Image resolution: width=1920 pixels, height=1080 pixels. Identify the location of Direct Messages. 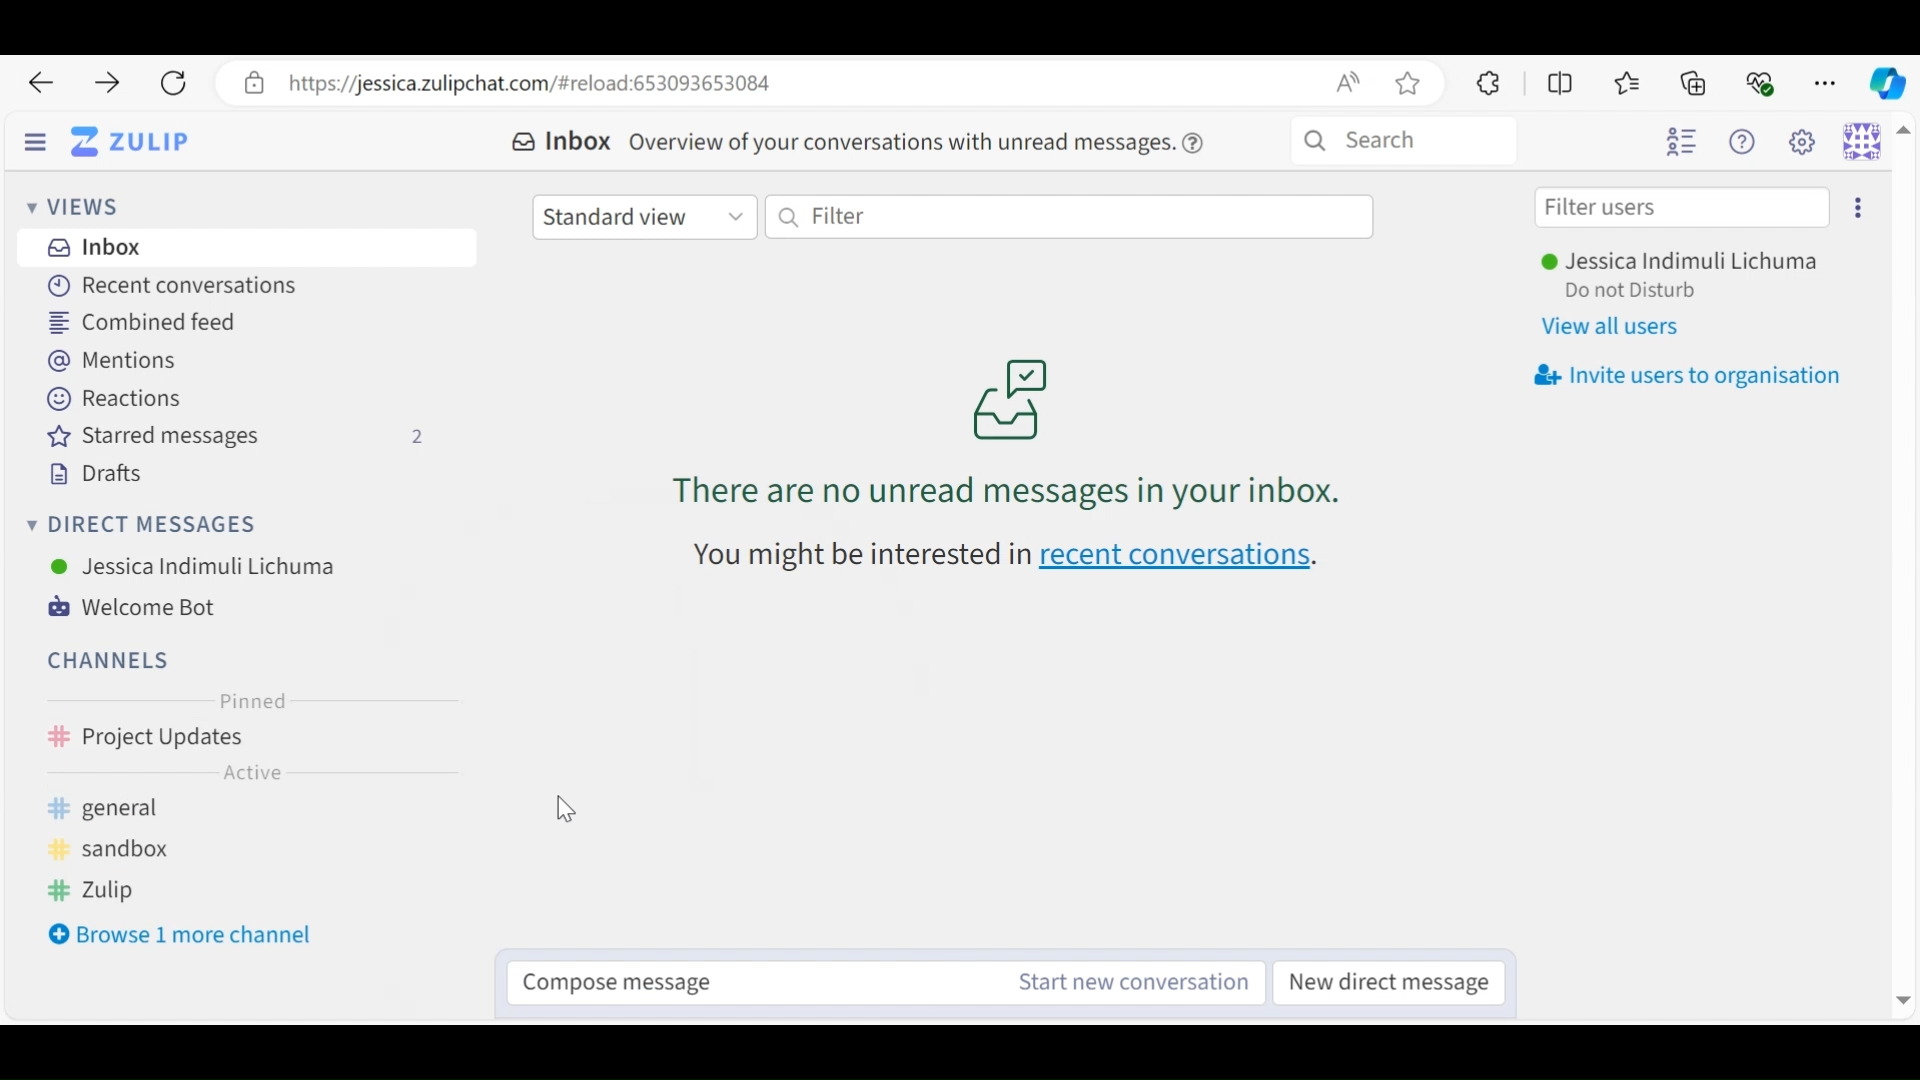
(147, 525).